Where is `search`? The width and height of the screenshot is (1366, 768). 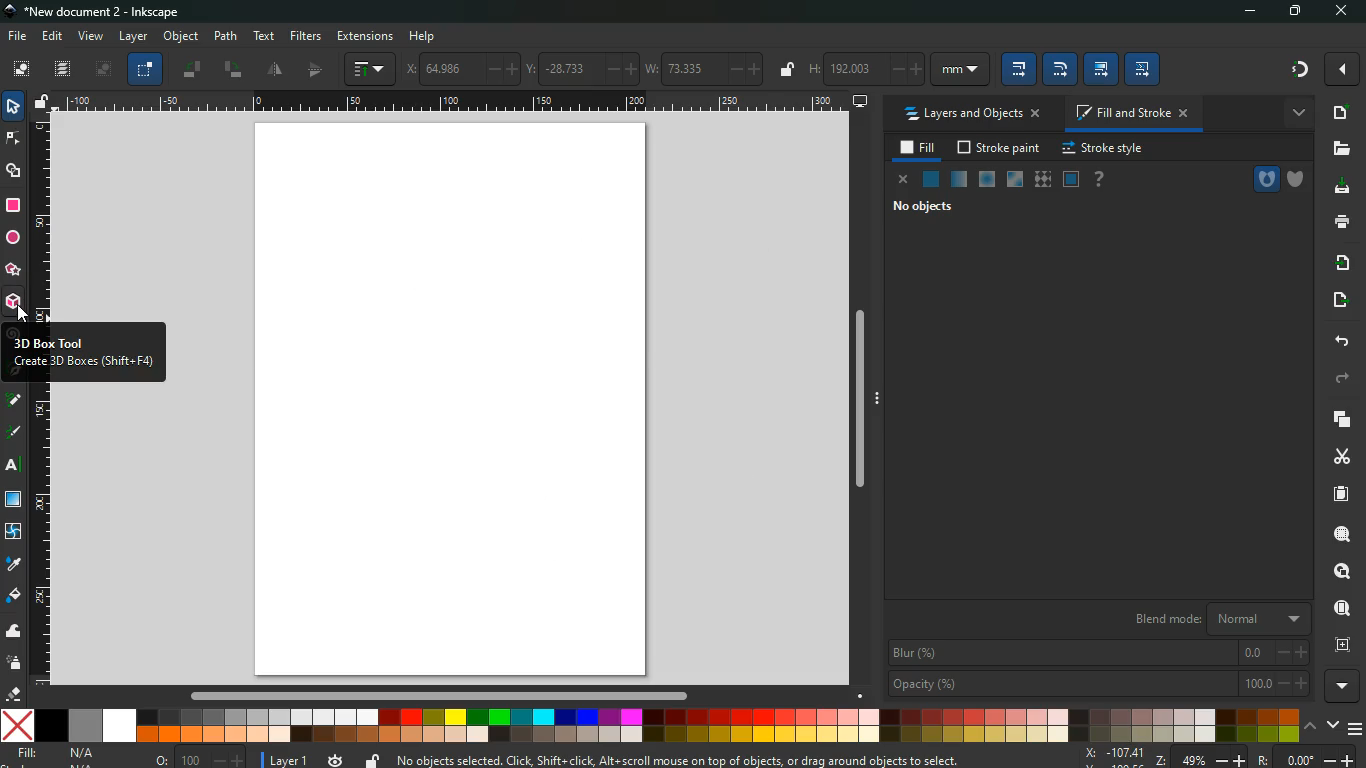
search is located at coordinates (1340, 534).